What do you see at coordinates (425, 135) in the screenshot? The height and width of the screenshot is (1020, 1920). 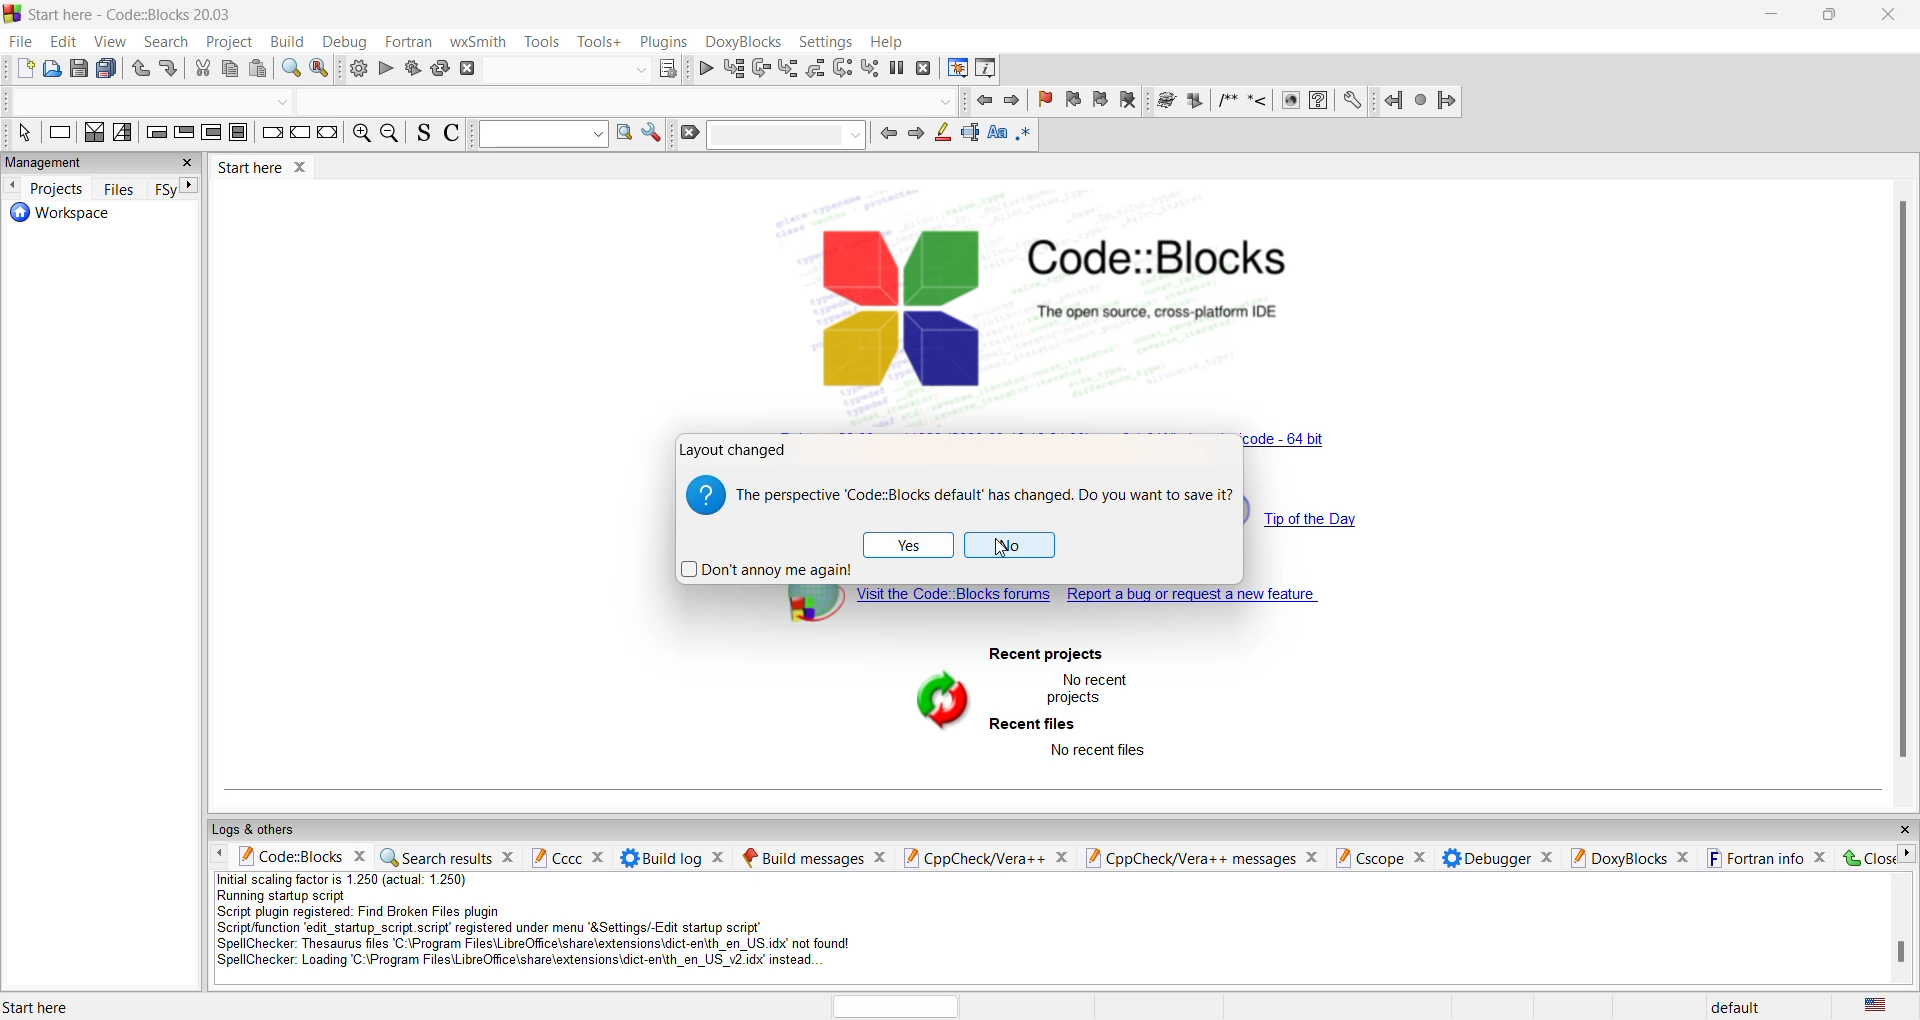 I see `source comments` at bounding box center [425, 135].